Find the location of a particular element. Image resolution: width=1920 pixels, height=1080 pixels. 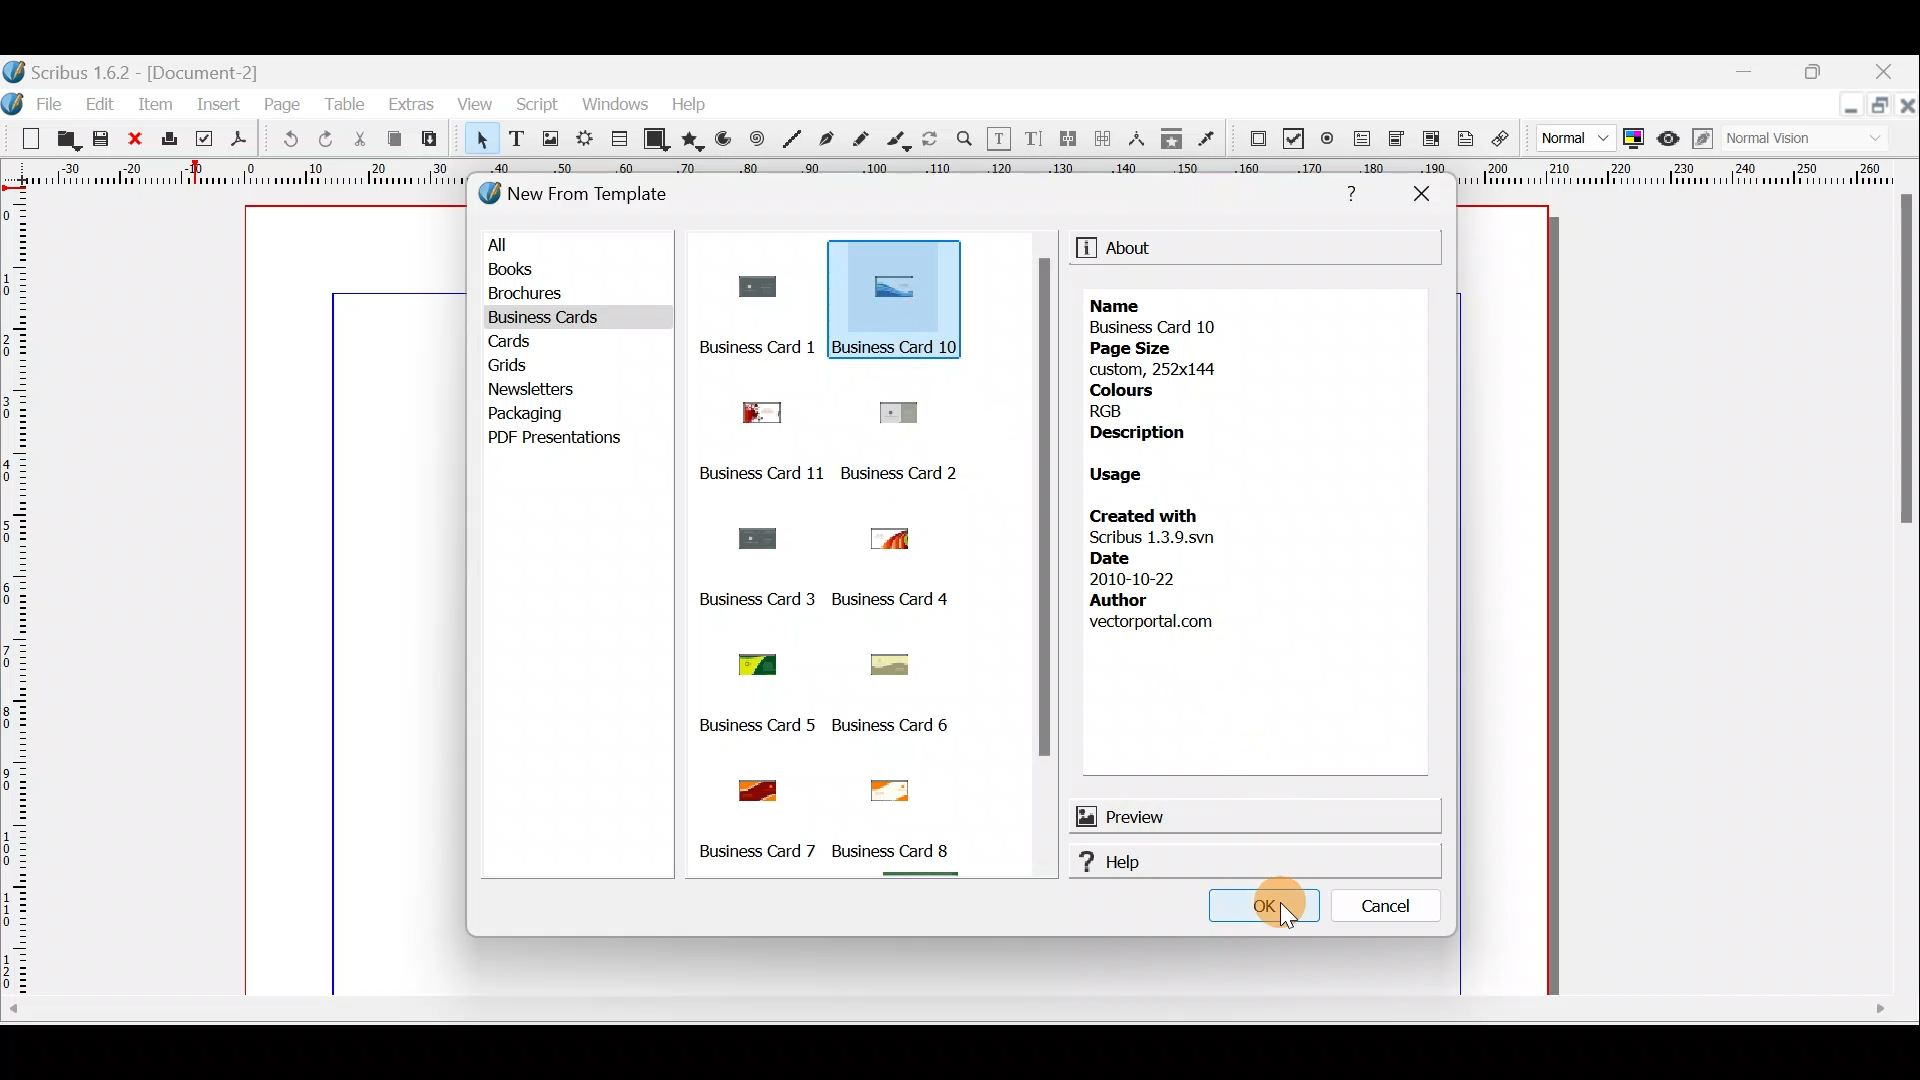

Close is located at coordinates (1423, 200).